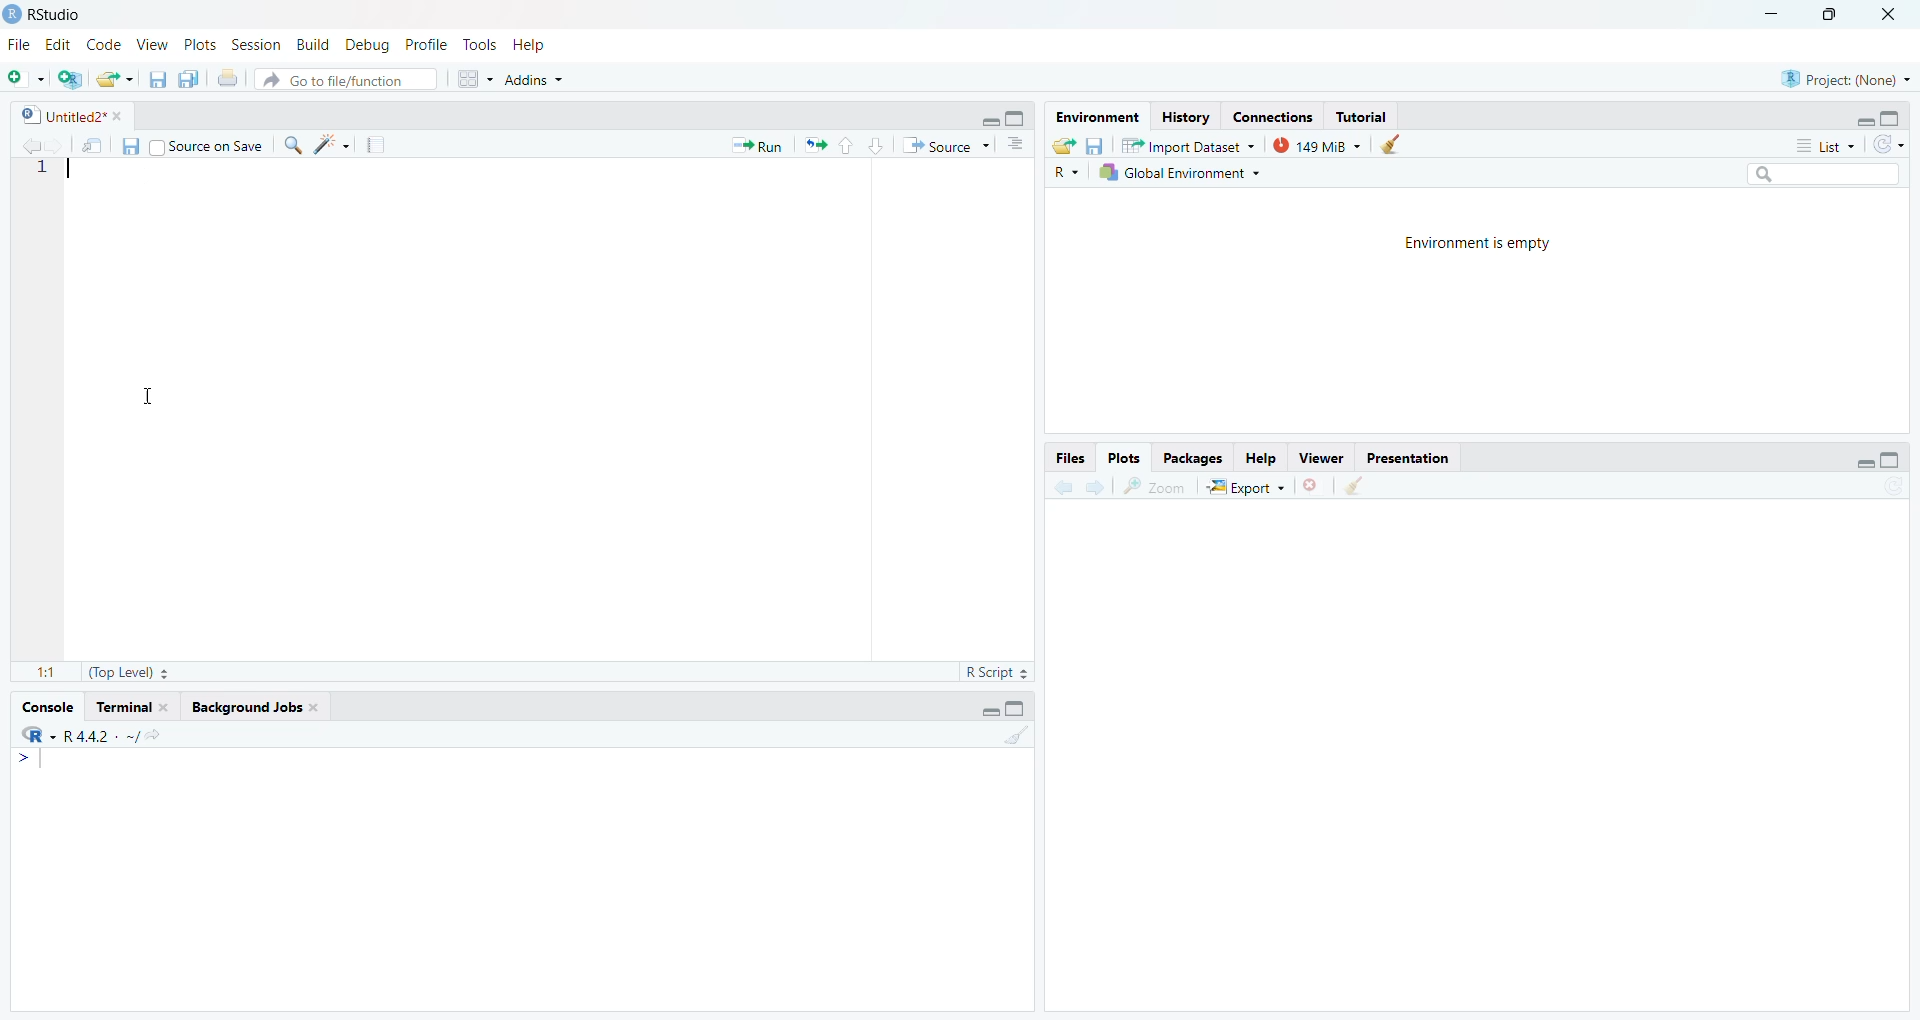 This screenshot has height=1020, width=1920. I want to click on Global Environment, so click(1178, 176).